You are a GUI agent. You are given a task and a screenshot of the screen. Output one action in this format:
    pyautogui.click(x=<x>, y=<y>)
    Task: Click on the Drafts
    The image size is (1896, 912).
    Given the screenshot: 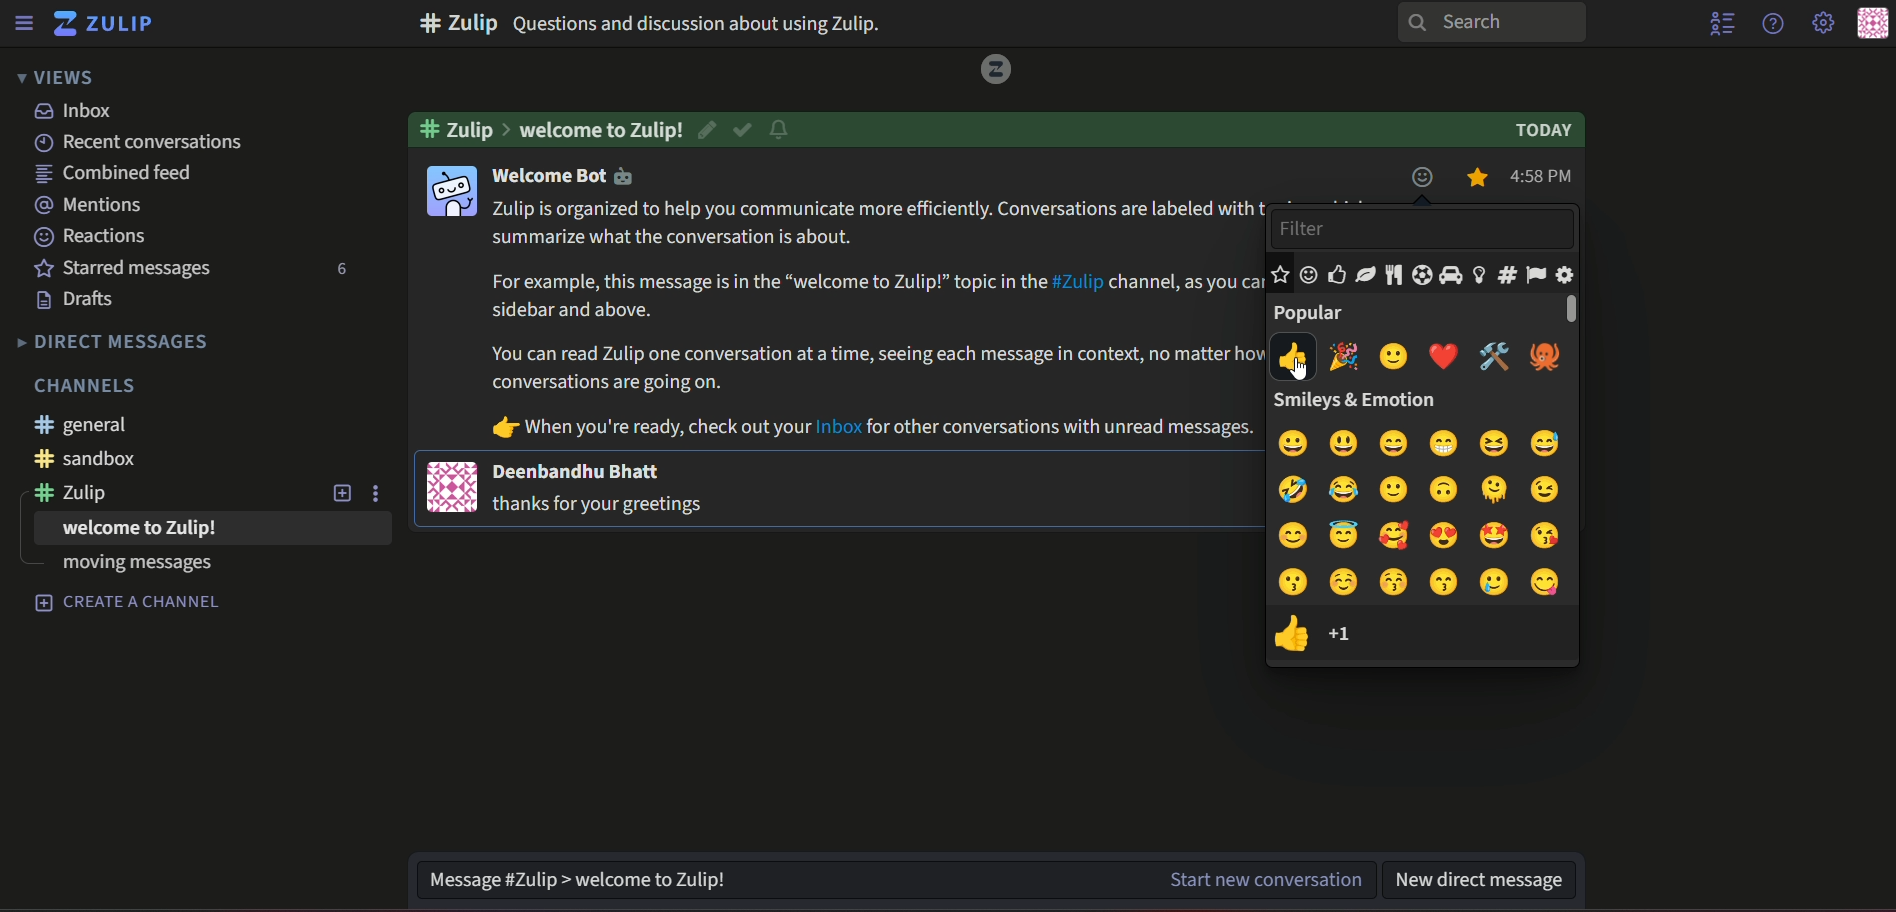 What is the action you would take?
    pyautogui.click(x=75, y=300)
    